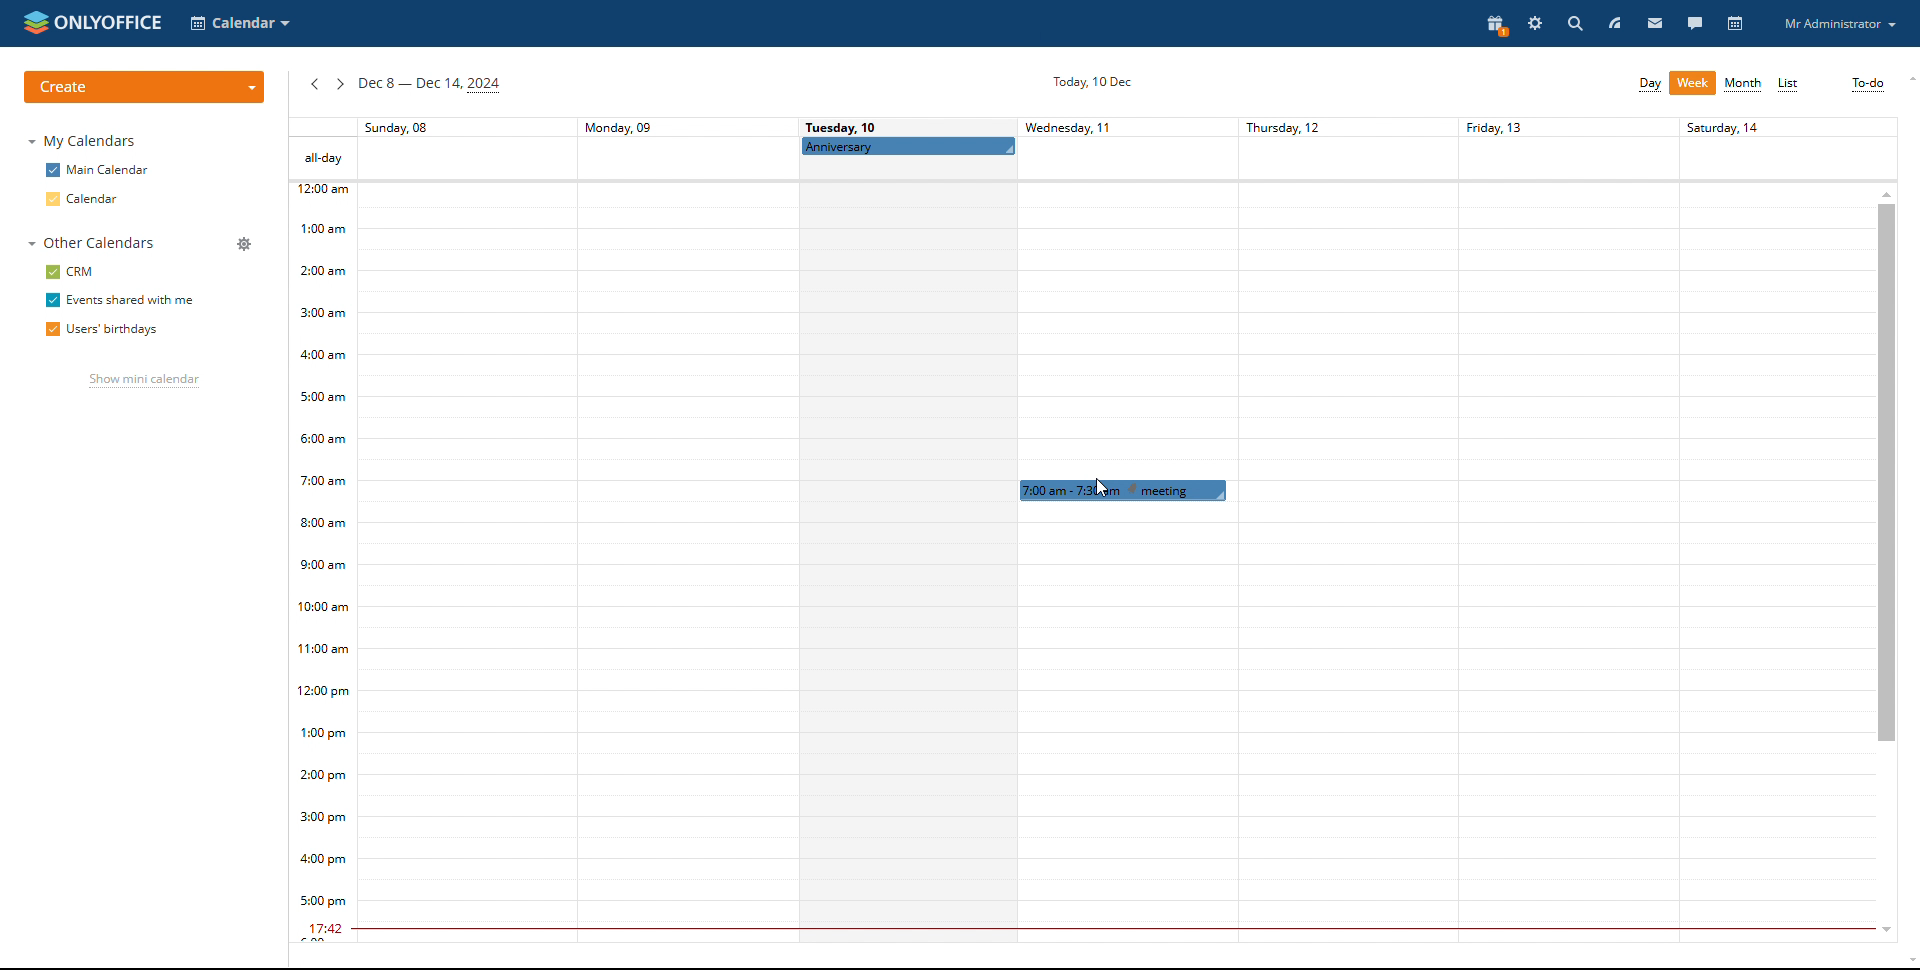 The height and width of the screenshot is (970, 1920). I want to click on days, so click(1092, 127).